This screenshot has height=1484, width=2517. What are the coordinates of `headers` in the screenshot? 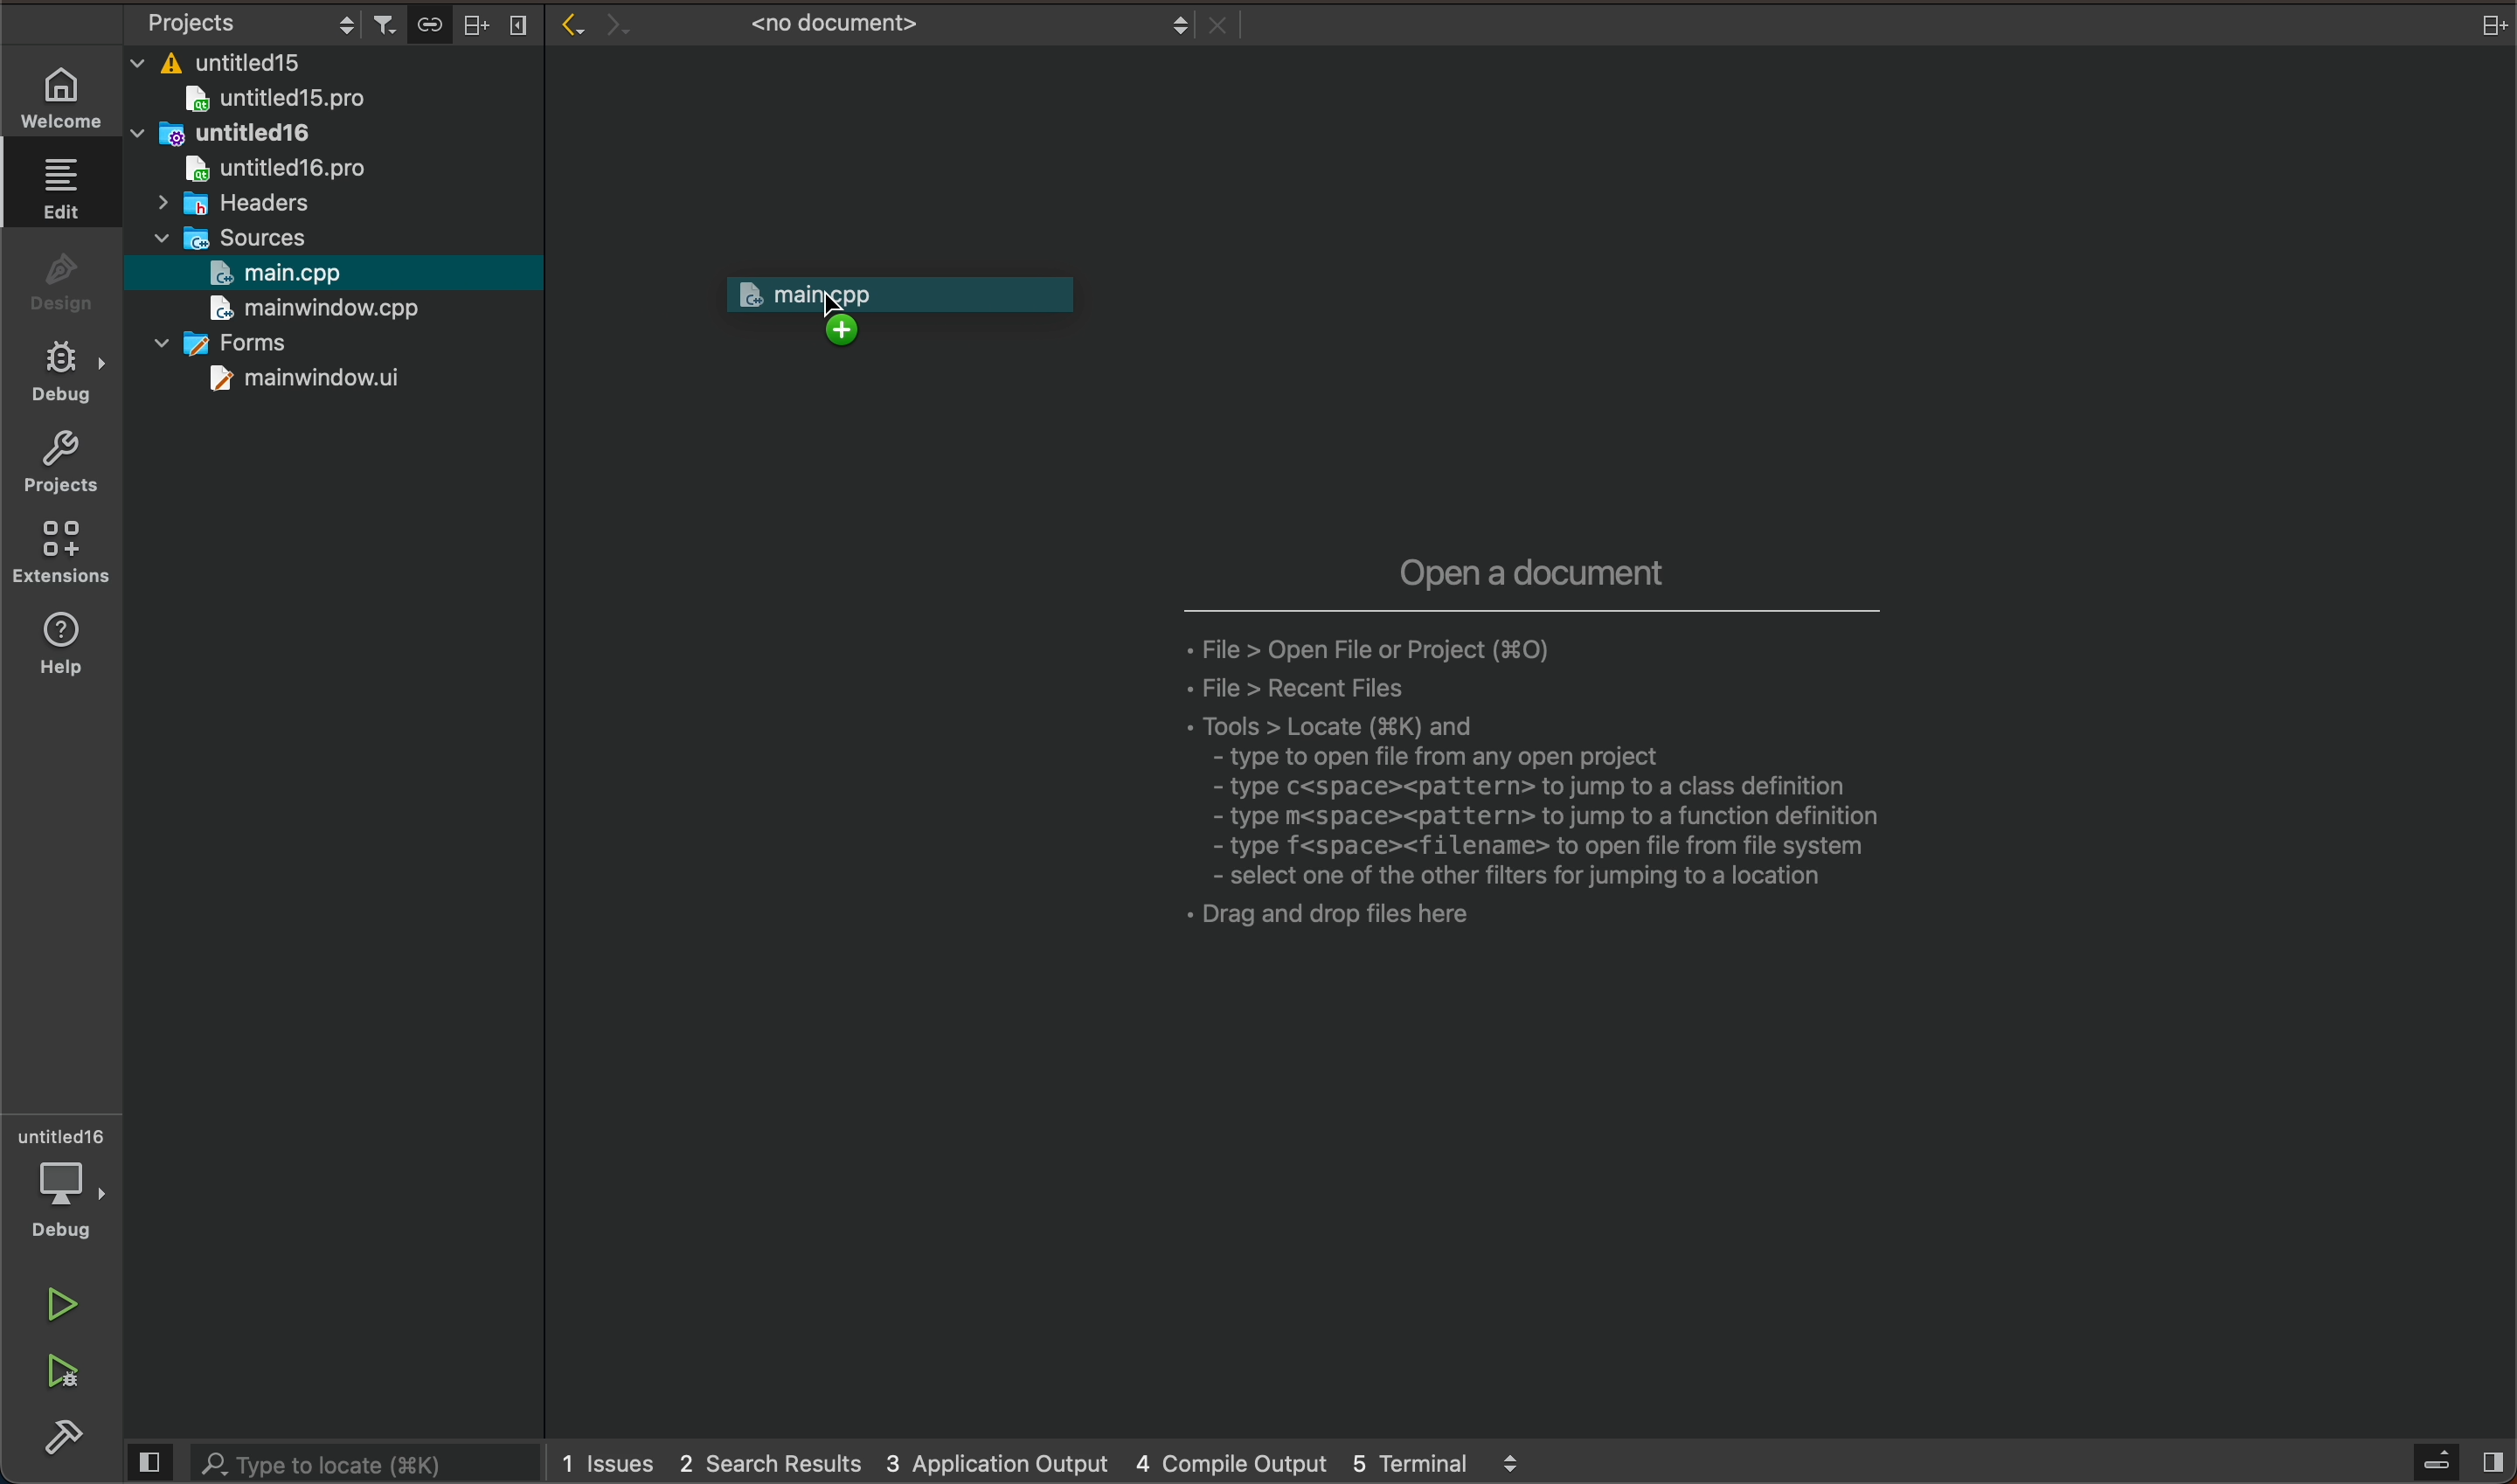 It's located at (232, 204).